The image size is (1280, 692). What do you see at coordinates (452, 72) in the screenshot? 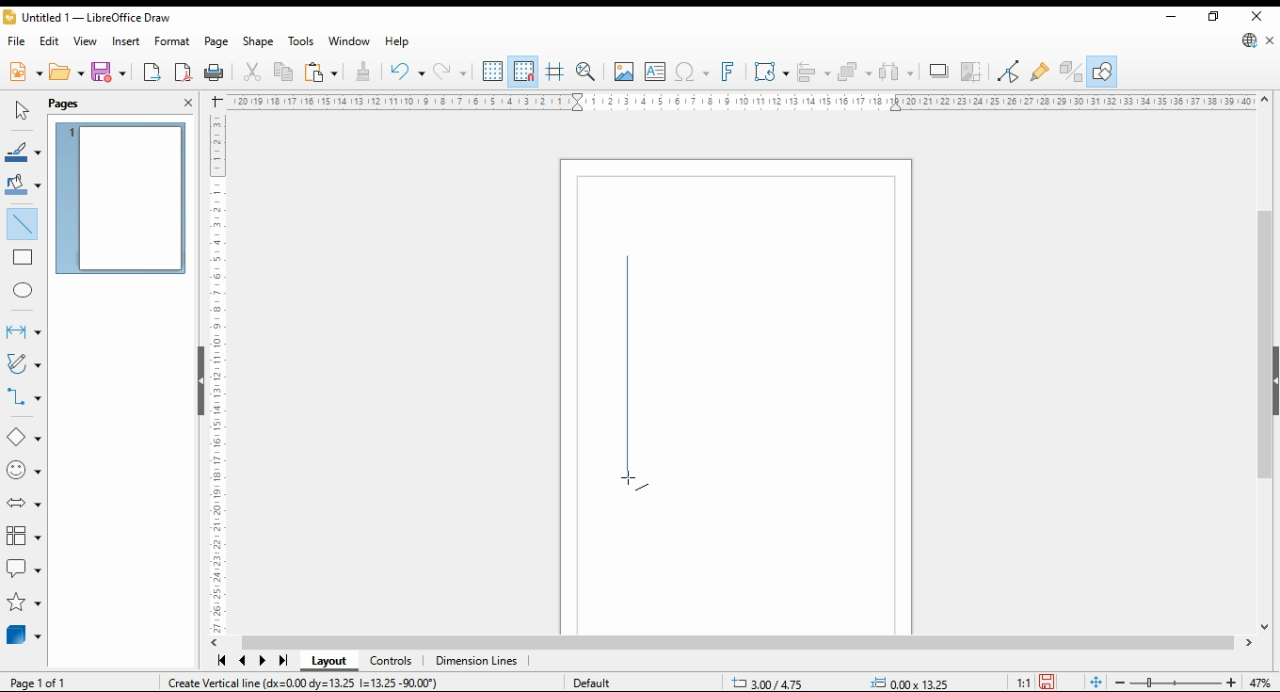
I see `undo` at bounding box center [452, 72].